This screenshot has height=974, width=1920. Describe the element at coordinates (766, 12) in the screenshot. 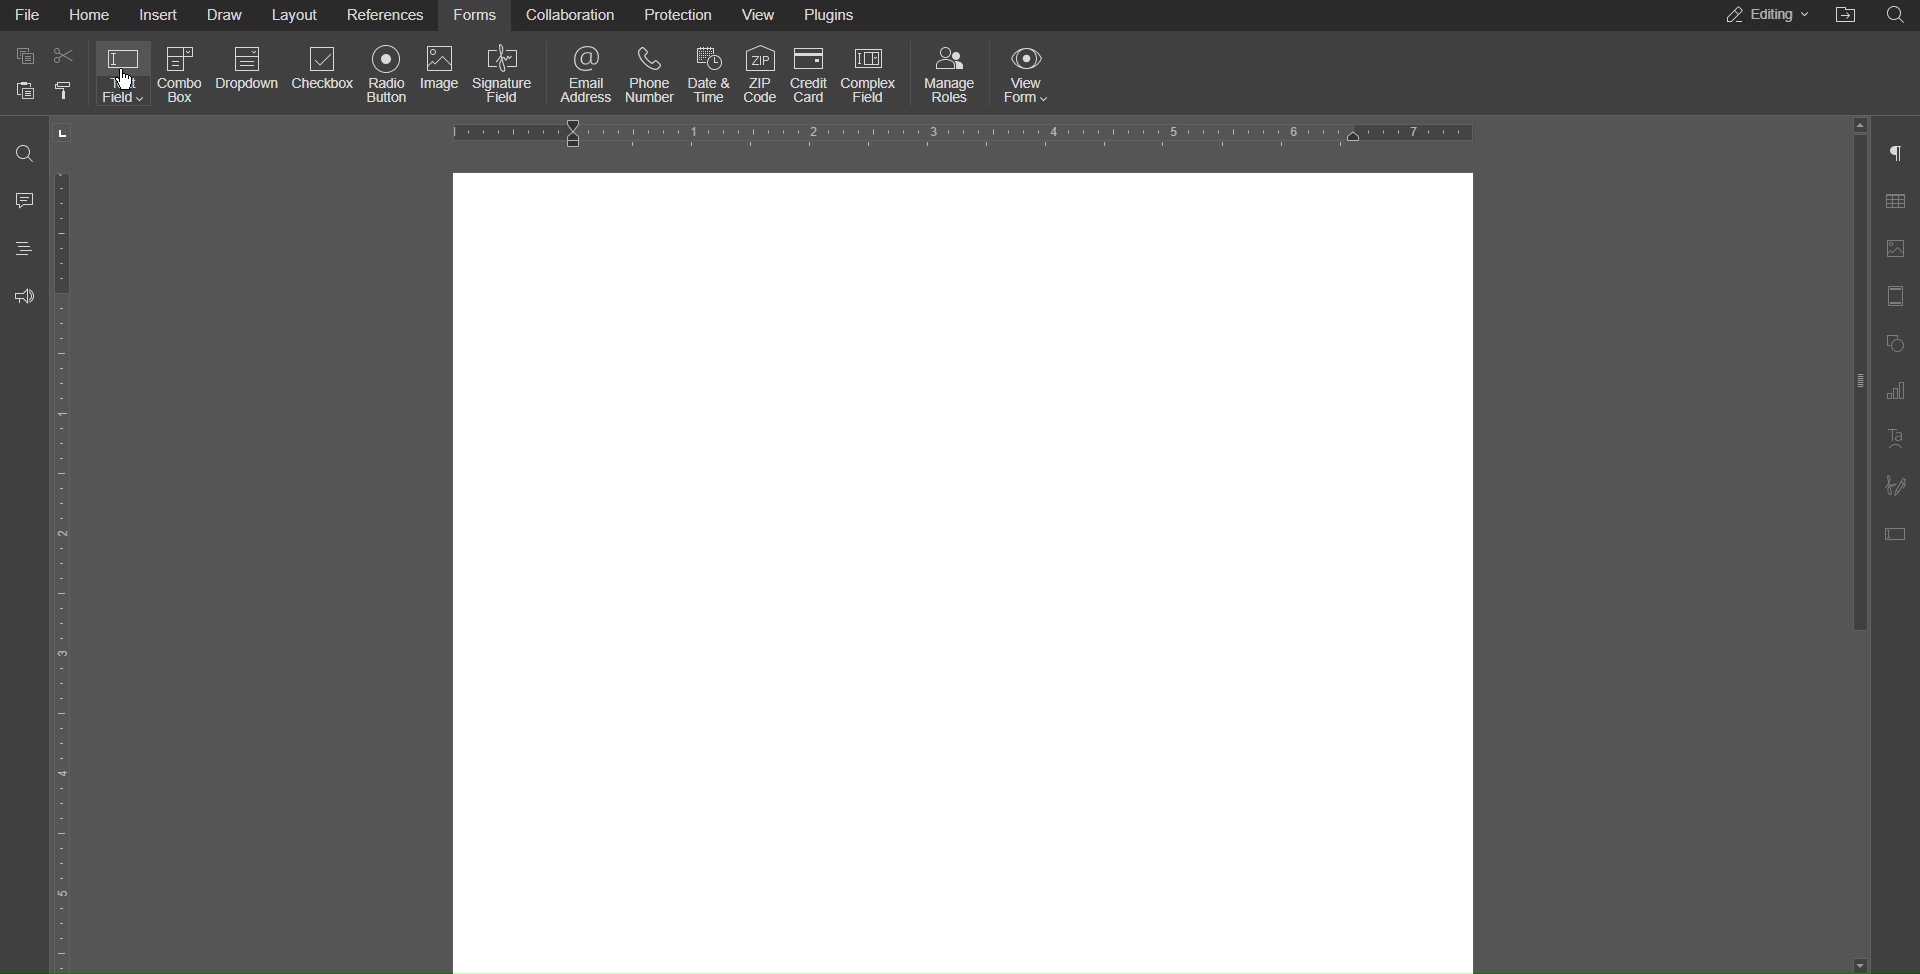

I see `View` at that location.